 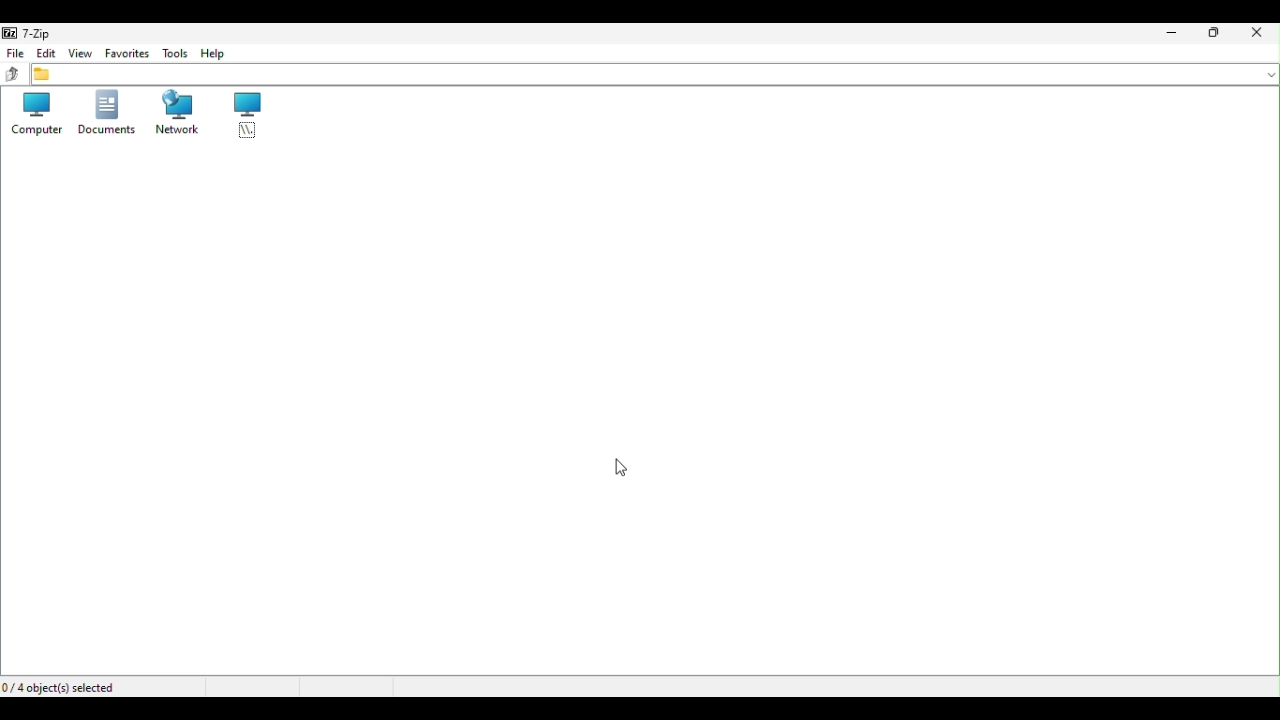 I want to click on up, so click(x=12, y=75).